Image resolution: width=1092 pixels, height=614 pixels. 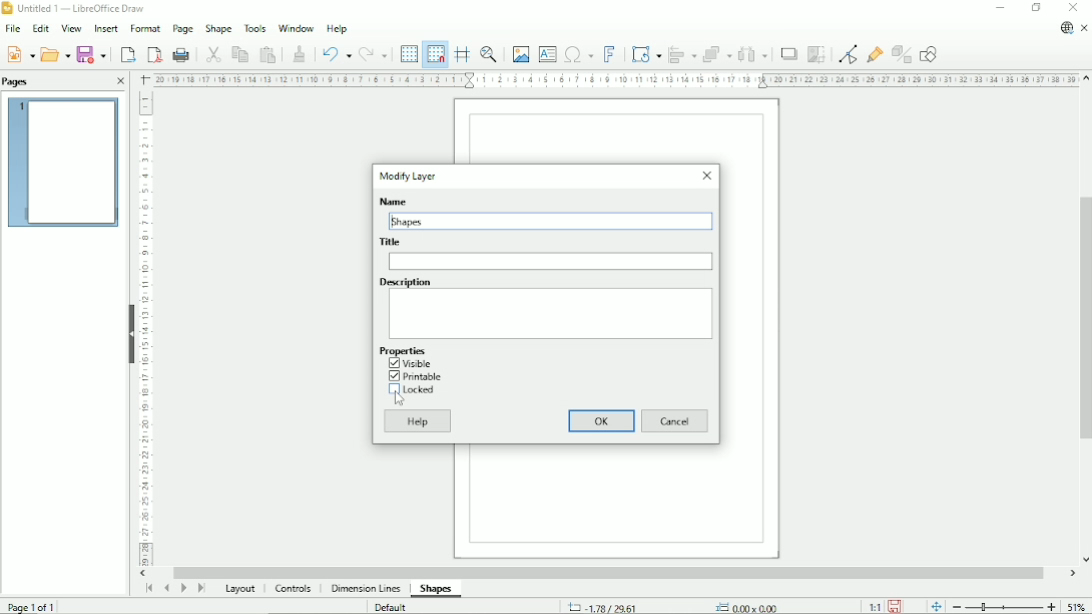 I want to click on Format, so click(x=145, y=29).